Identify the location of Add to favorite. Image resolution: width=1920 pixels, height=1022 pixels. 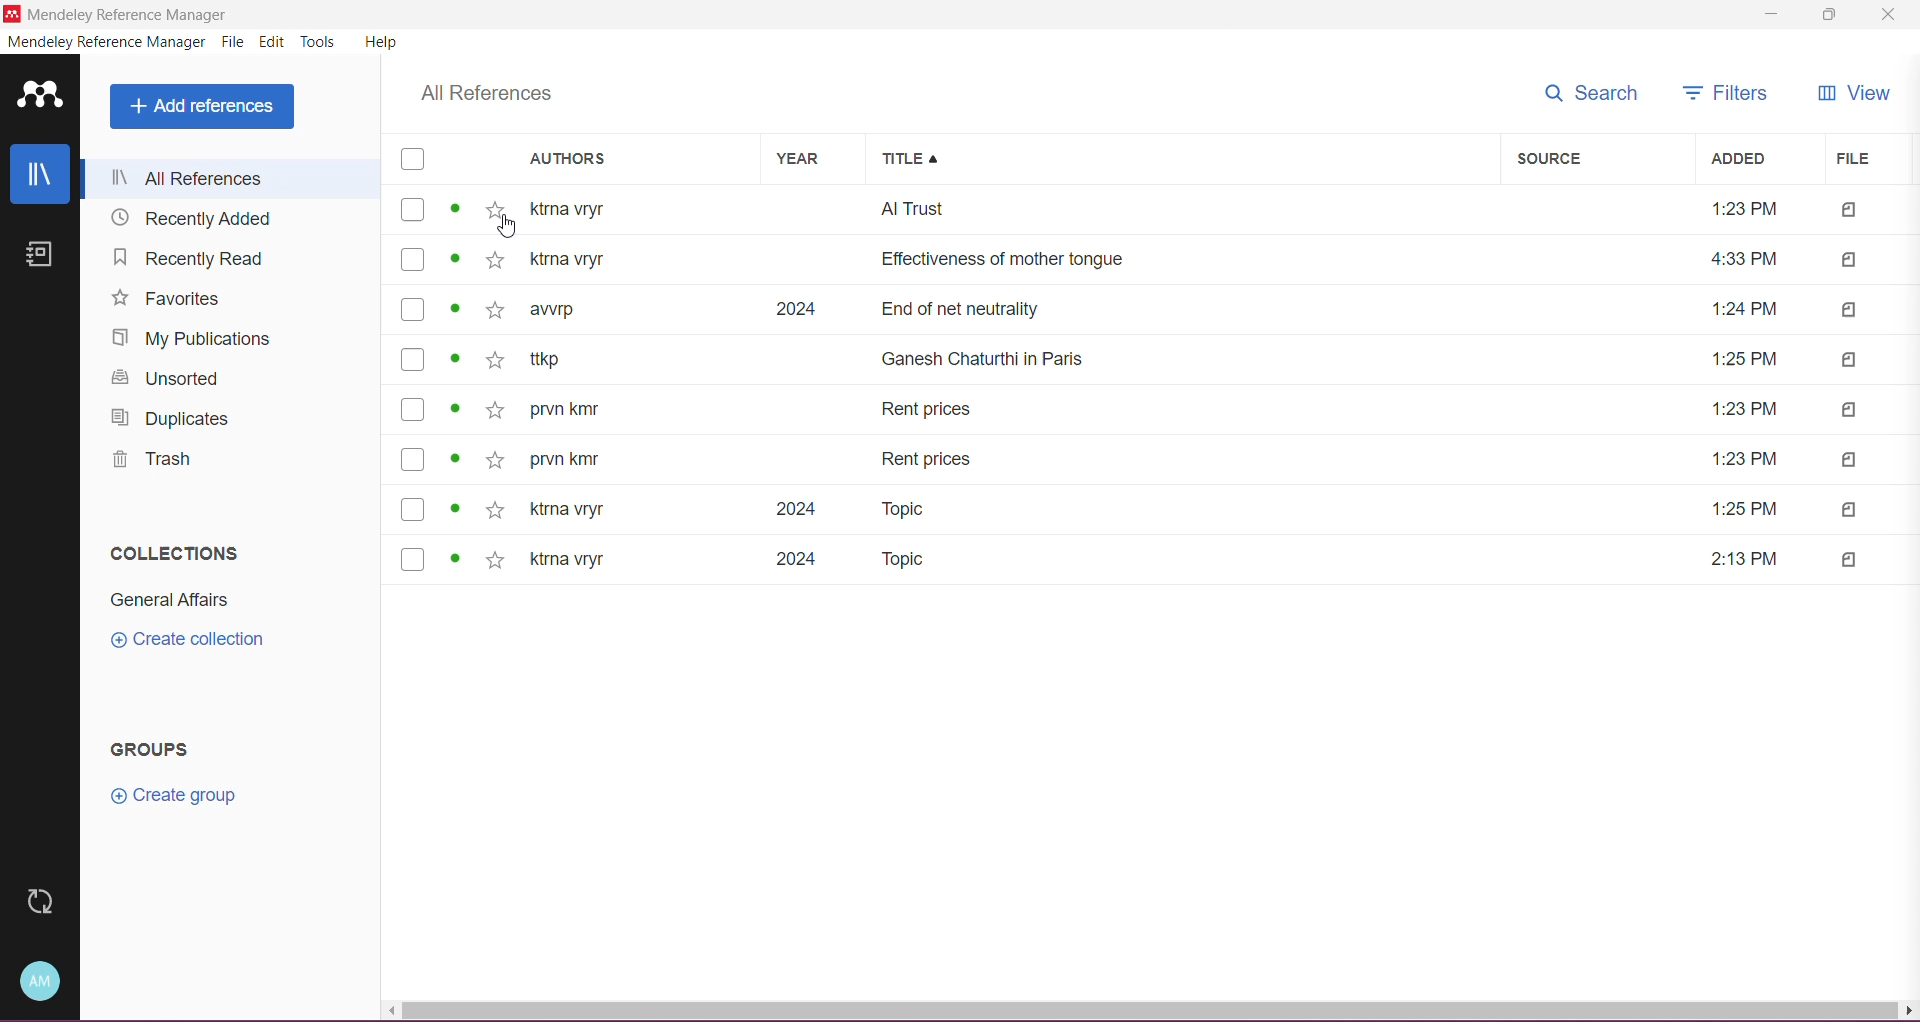
(495, 561).